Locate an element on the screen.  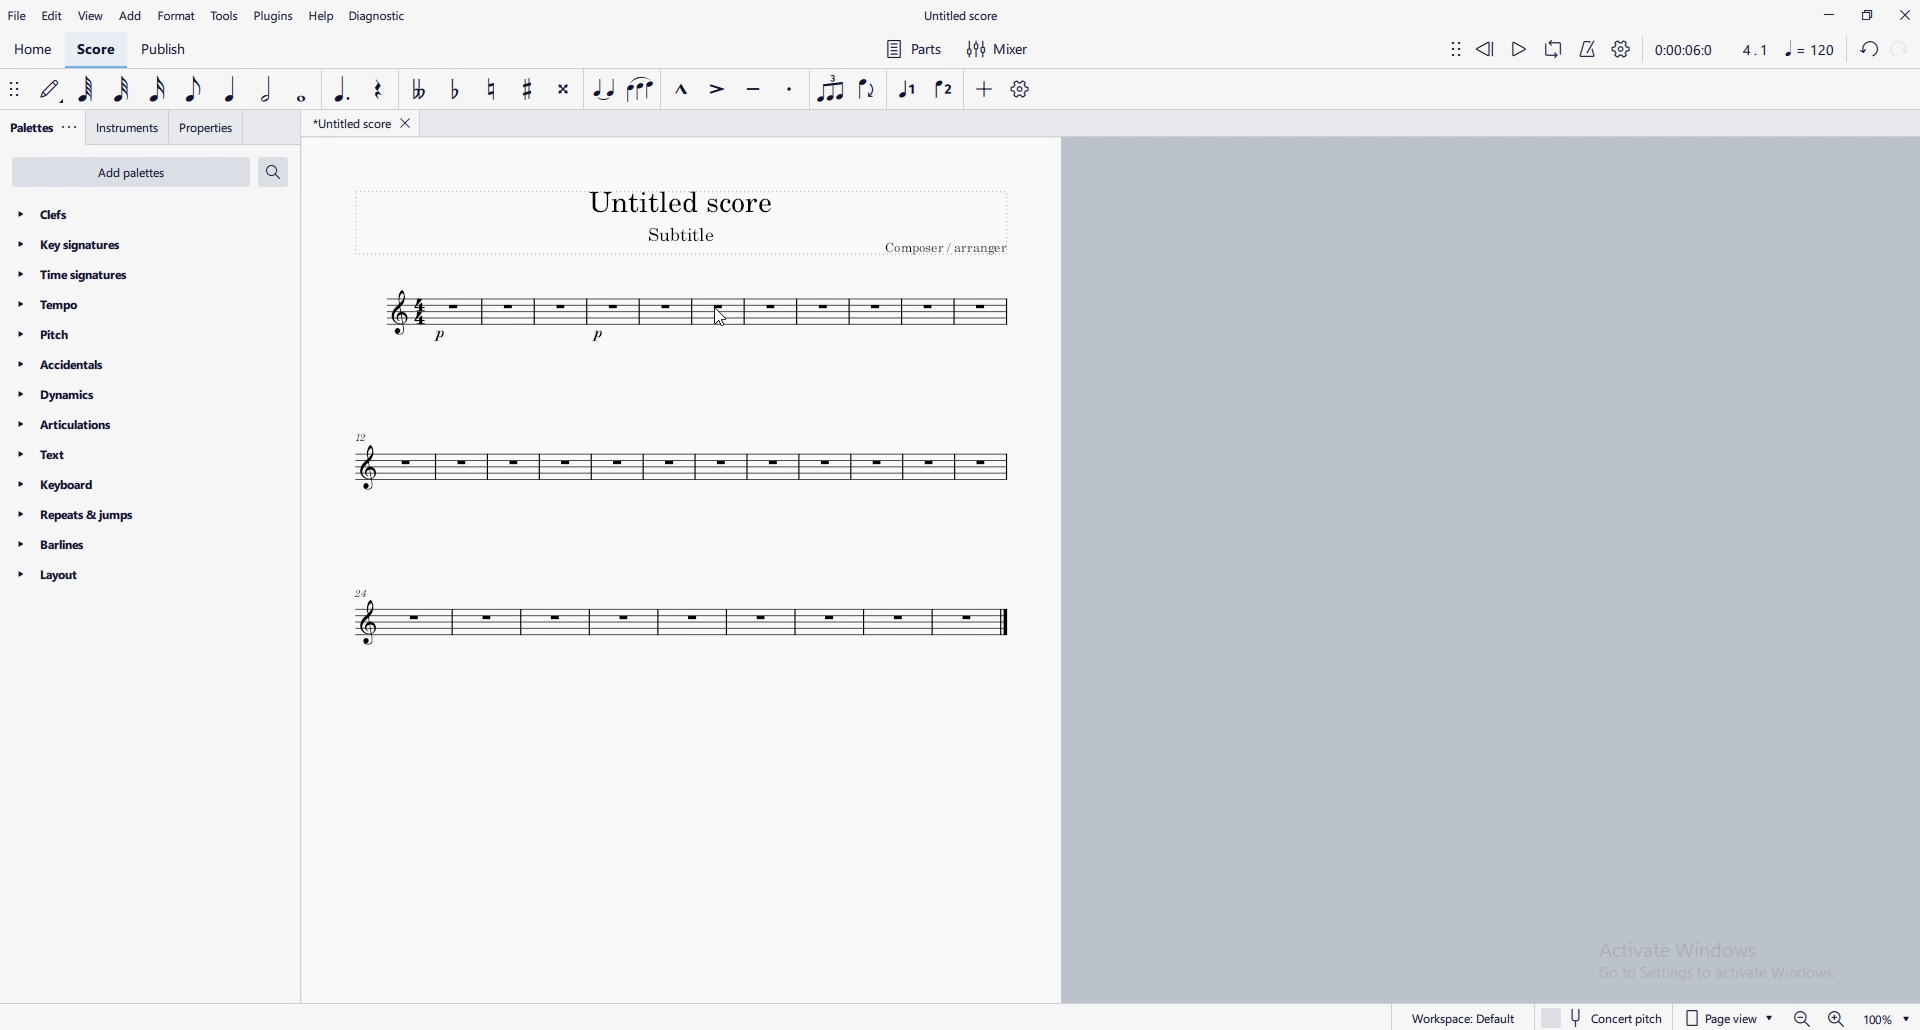
page view is located at coordinates (1729, 1018).